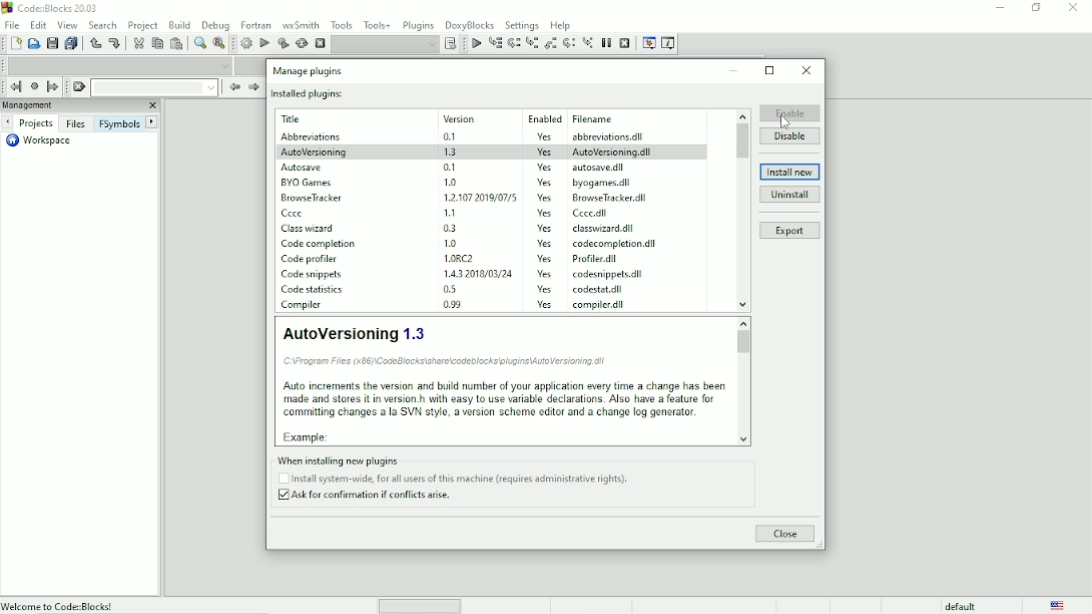 Image resolution: width=1092 pixels, height=614 pixels. I want to click on version , so click(455, 137).